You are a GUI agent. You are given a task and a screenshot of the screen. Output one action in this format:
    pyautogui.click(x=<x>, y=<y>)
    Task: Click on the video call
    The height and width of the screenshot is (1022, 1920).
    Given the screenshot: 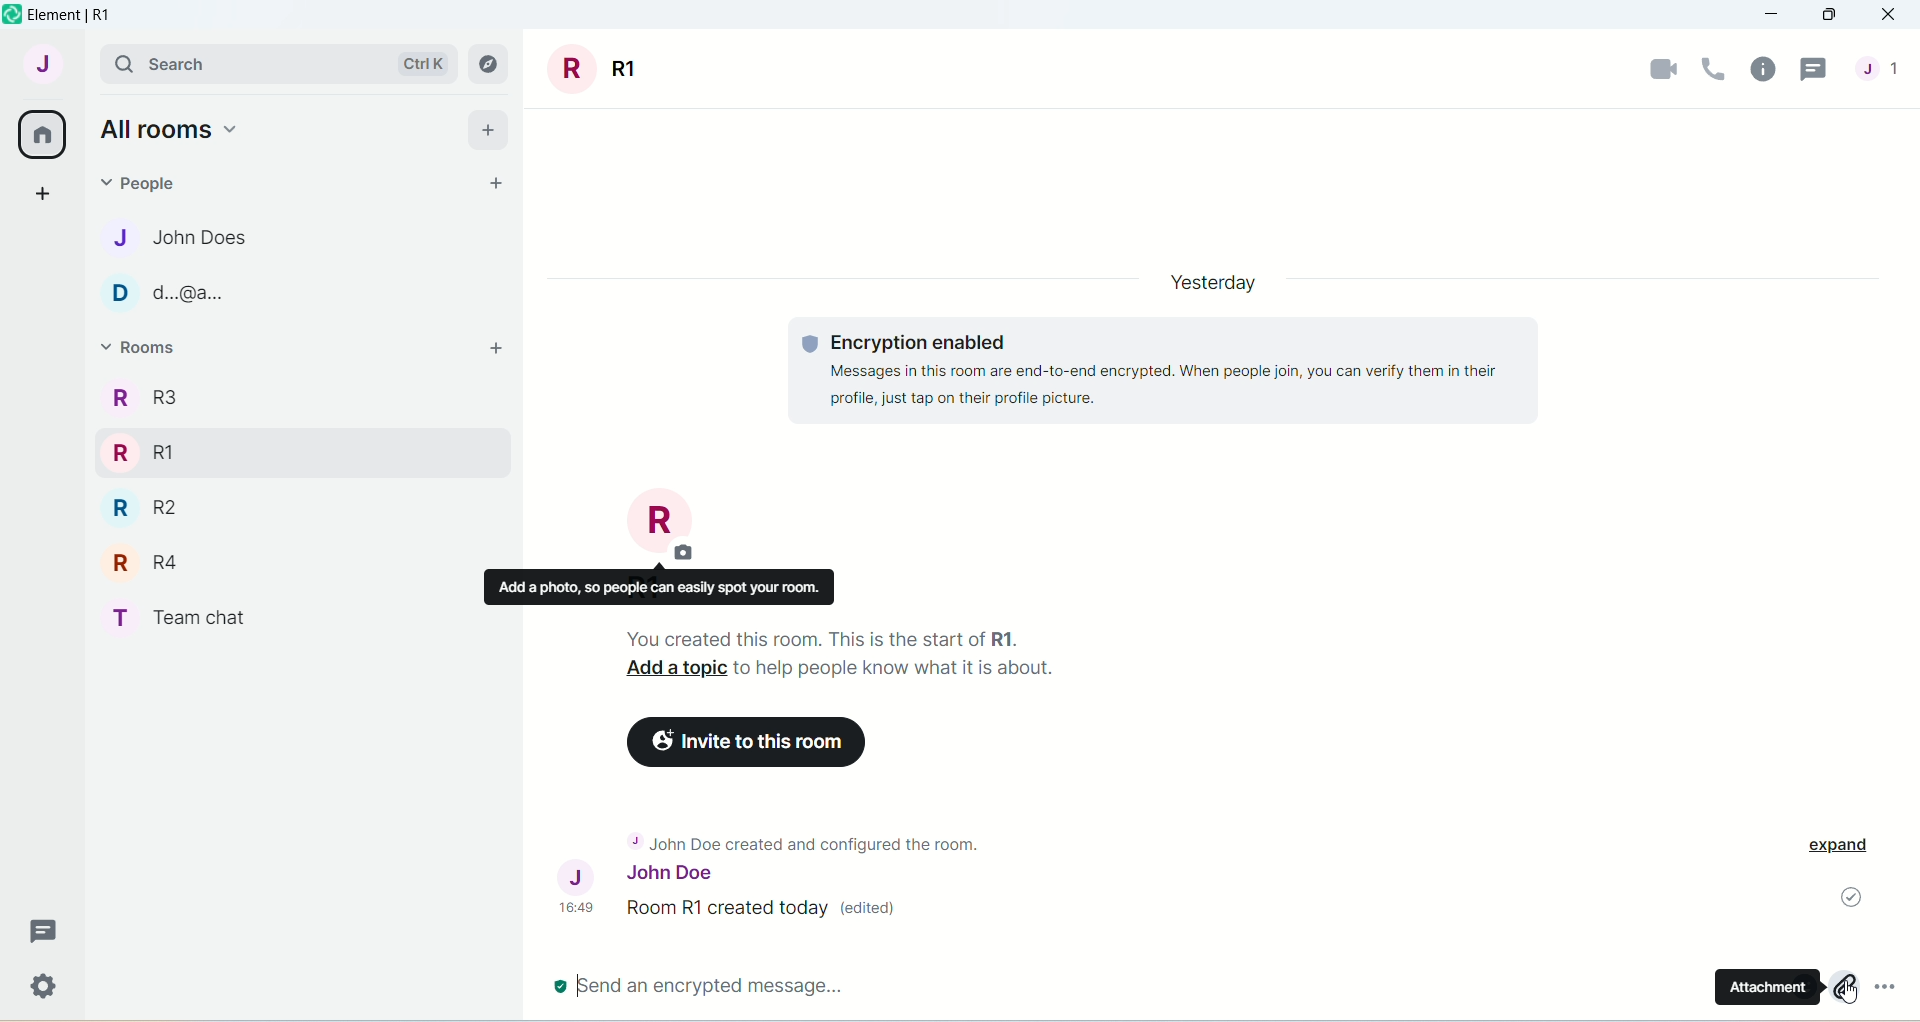 What is the action you would take?
    pyautogui.click(x=1655, y=73)
    